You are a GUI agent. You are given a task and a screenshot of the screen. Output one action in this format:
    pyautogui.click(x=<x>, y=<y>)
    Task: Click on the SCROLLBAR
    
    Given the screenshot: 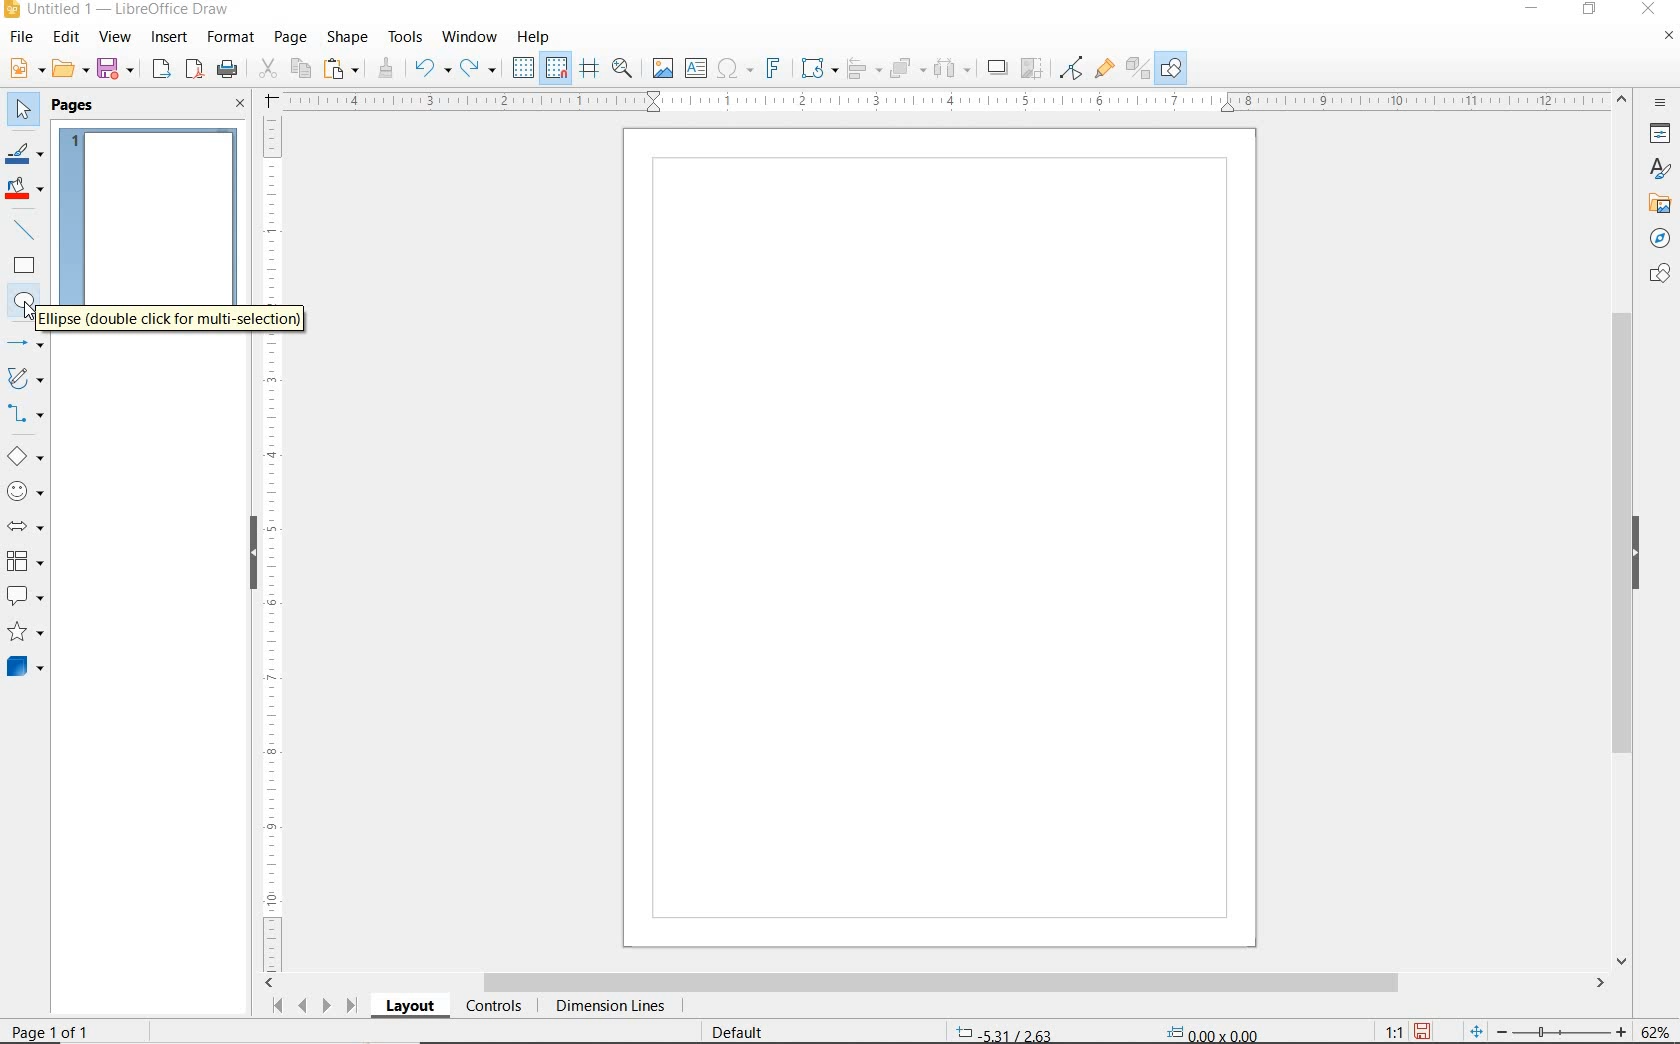 What is the action you would take?
    pyautogui.click(x=936, y=984)
    